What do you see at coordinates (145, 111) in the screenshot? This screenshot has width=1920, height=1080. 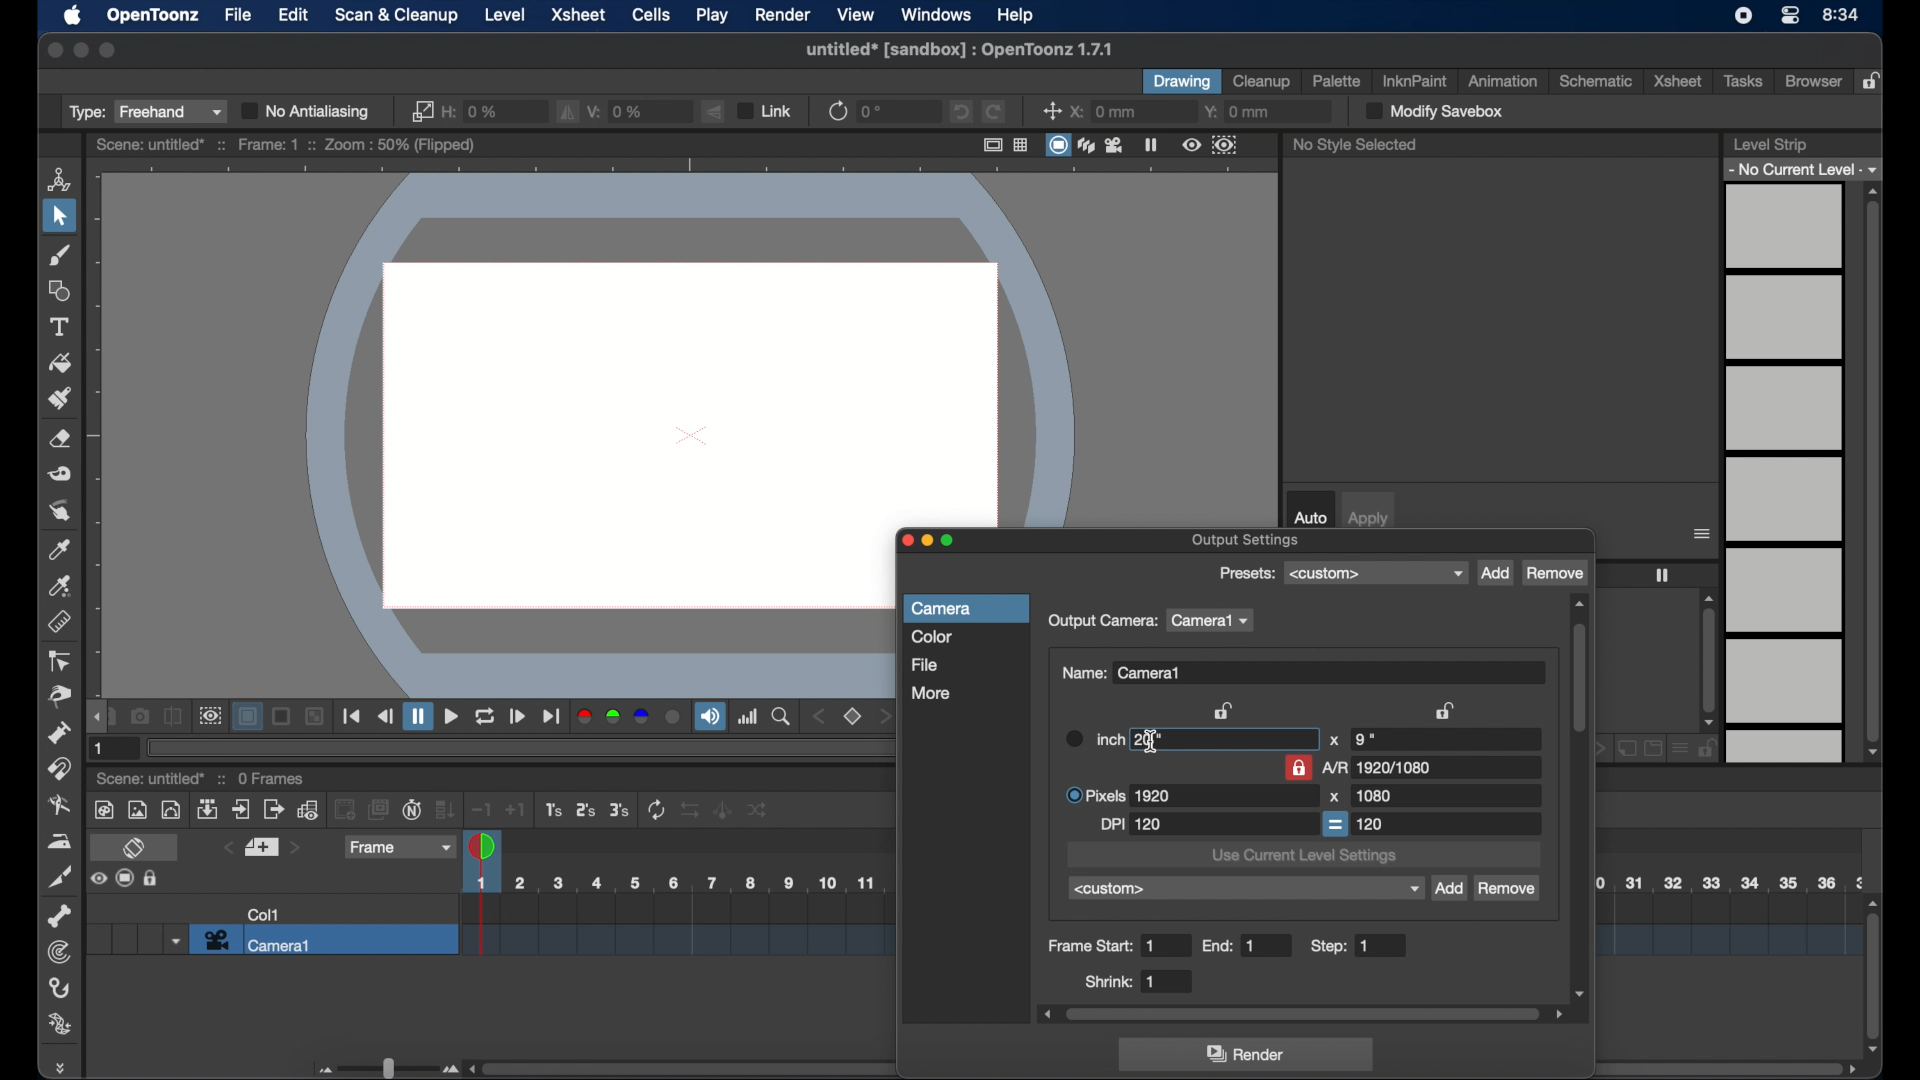 I see `type` at bounding box center [145, 111].